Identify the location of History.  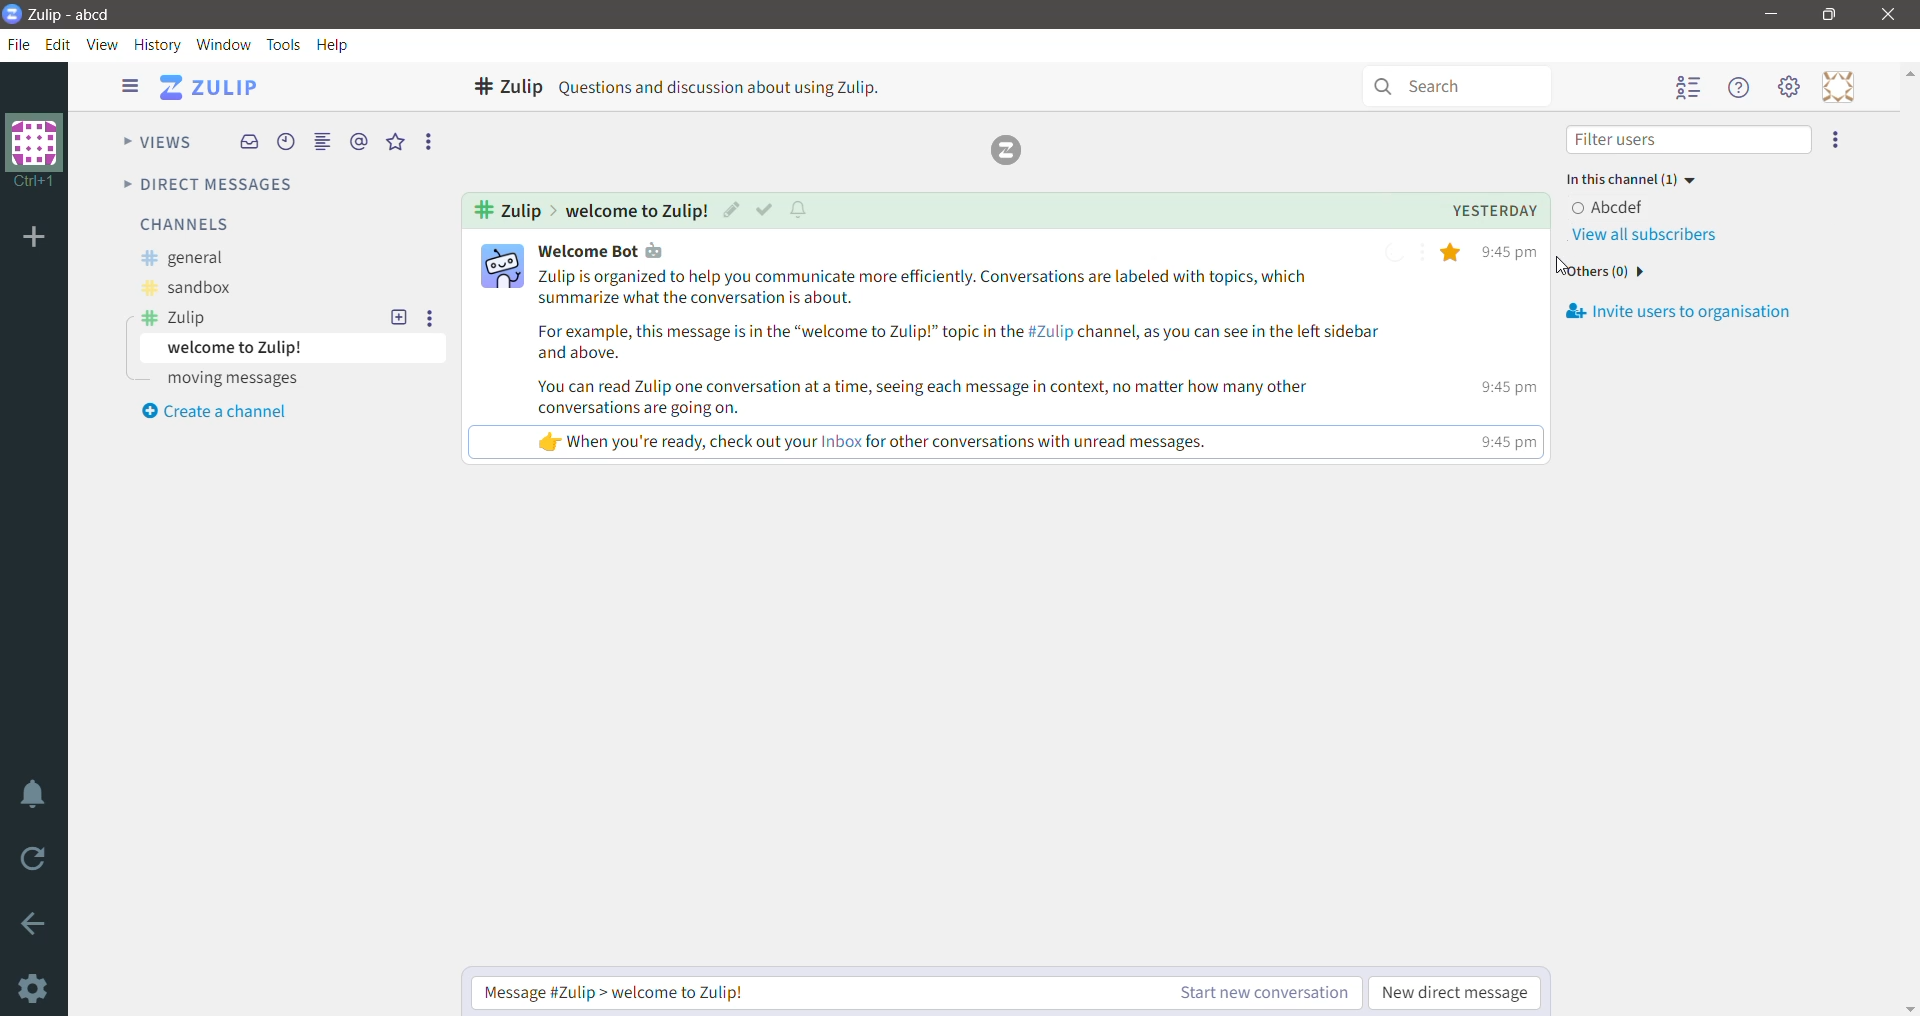
(157, 45).